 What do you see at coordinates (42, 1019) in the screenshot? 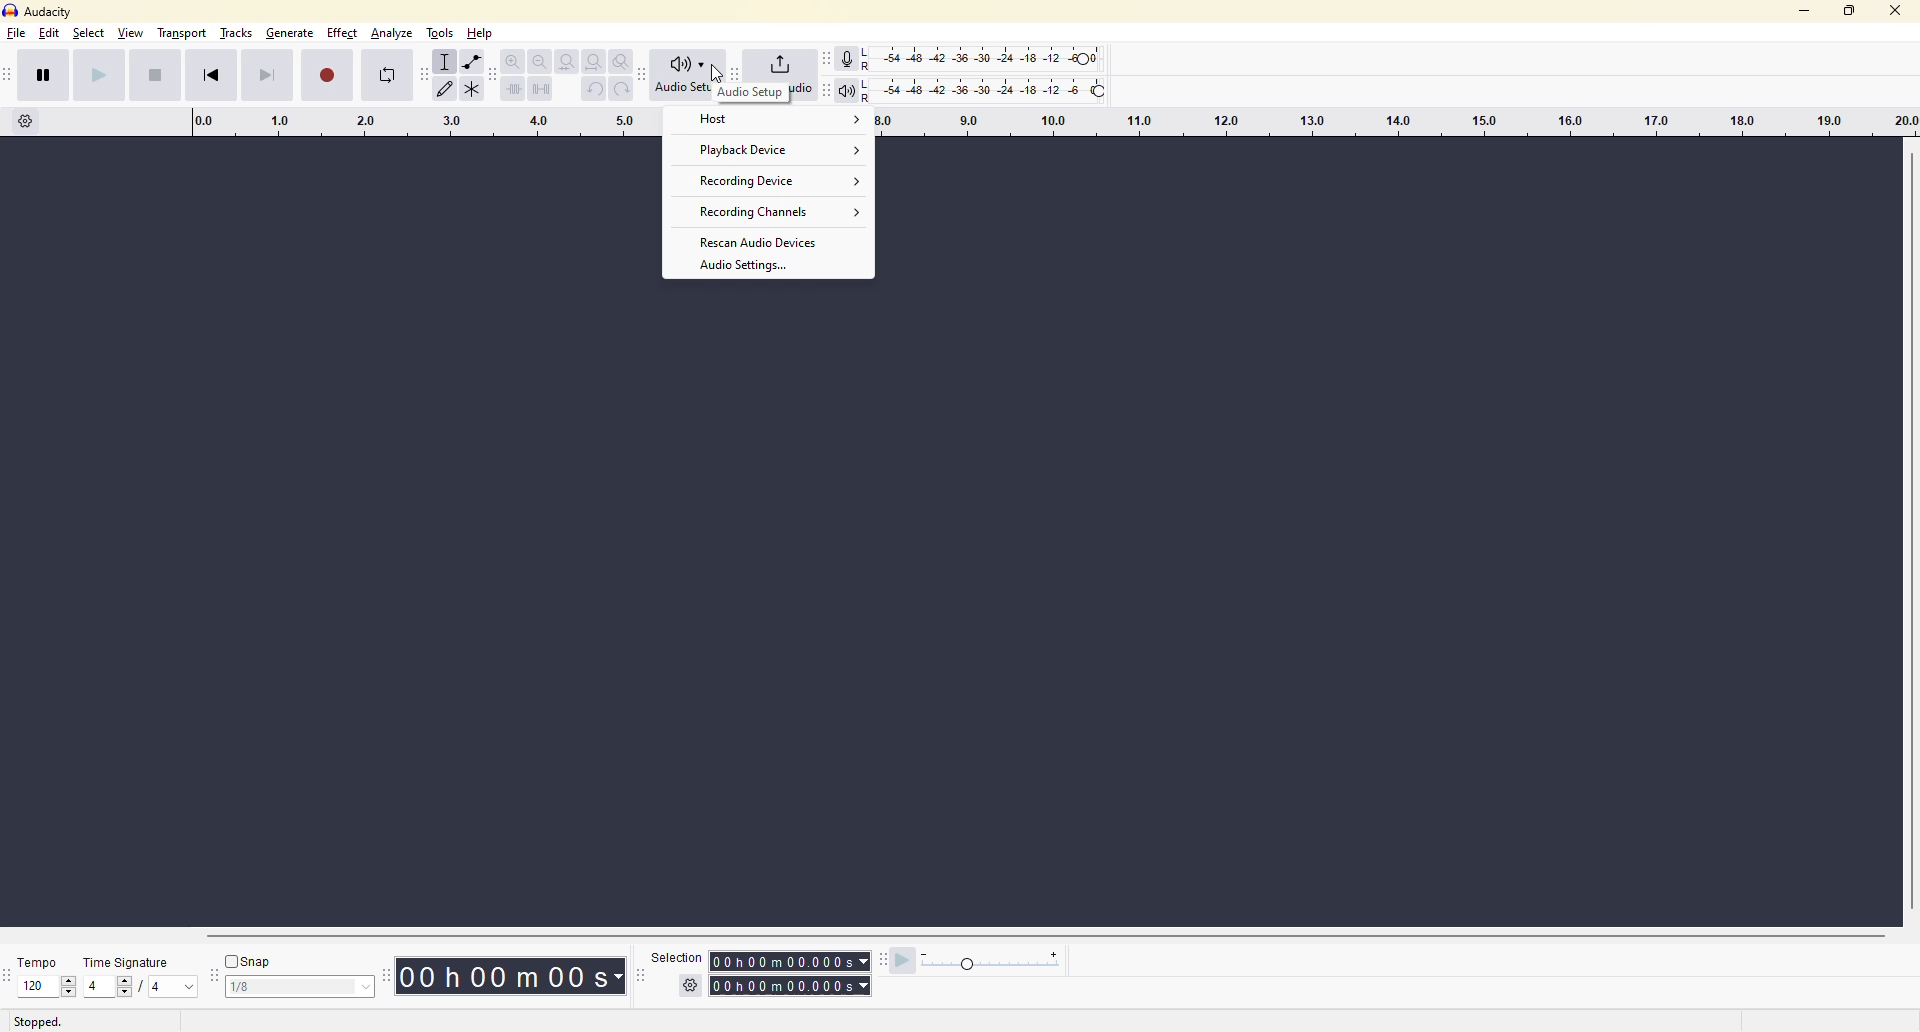
I see `stopped` at bounding box center [42, 1019].